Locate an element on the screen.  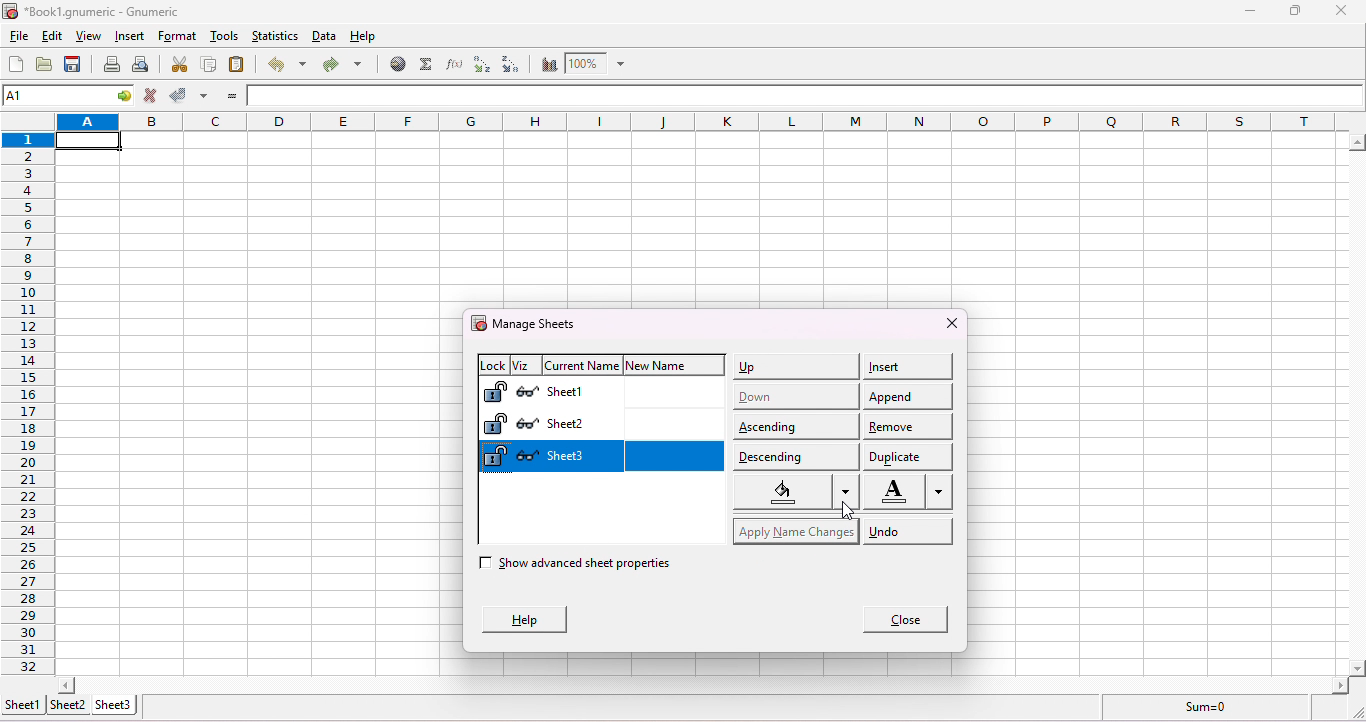
scroll bar is located at coordinates (1357, 403).